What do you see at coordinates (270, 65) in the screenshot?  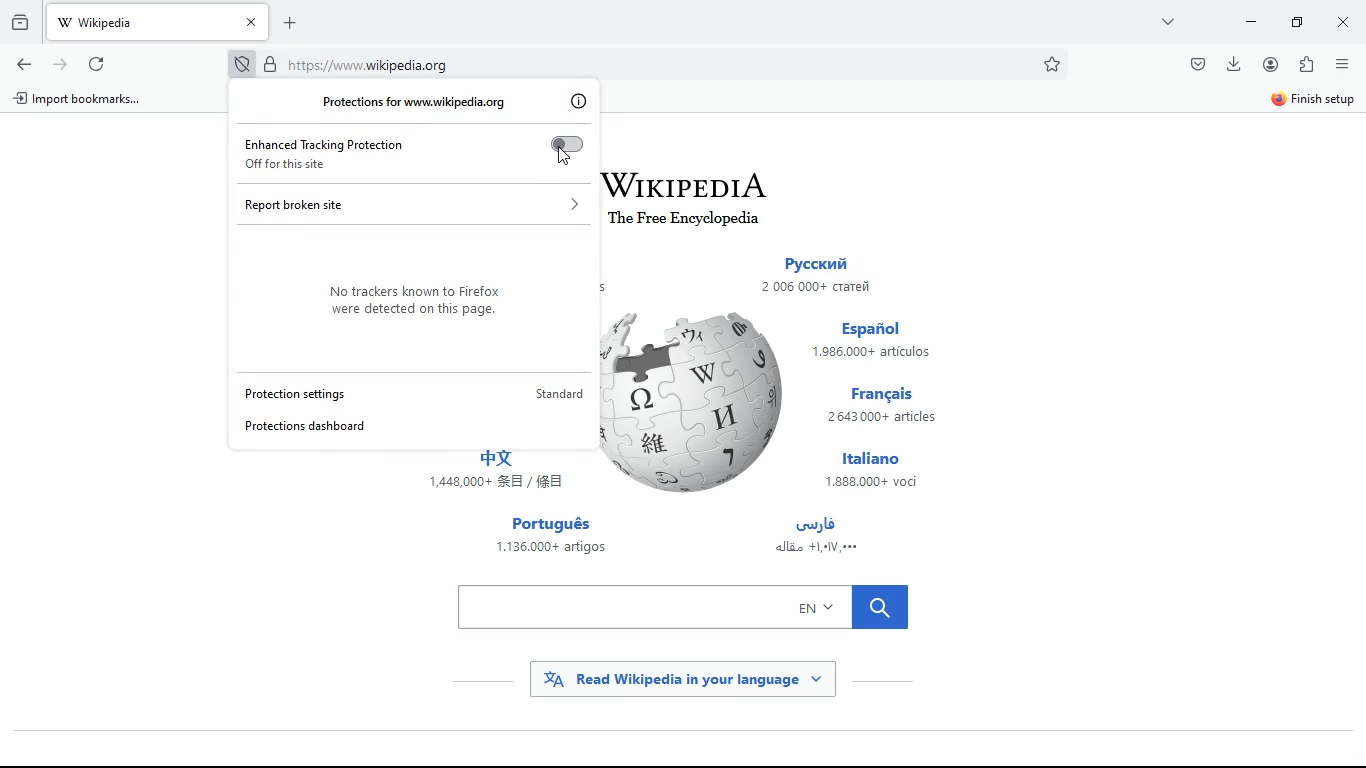 I see `locked` at bounding box center [270, 65].